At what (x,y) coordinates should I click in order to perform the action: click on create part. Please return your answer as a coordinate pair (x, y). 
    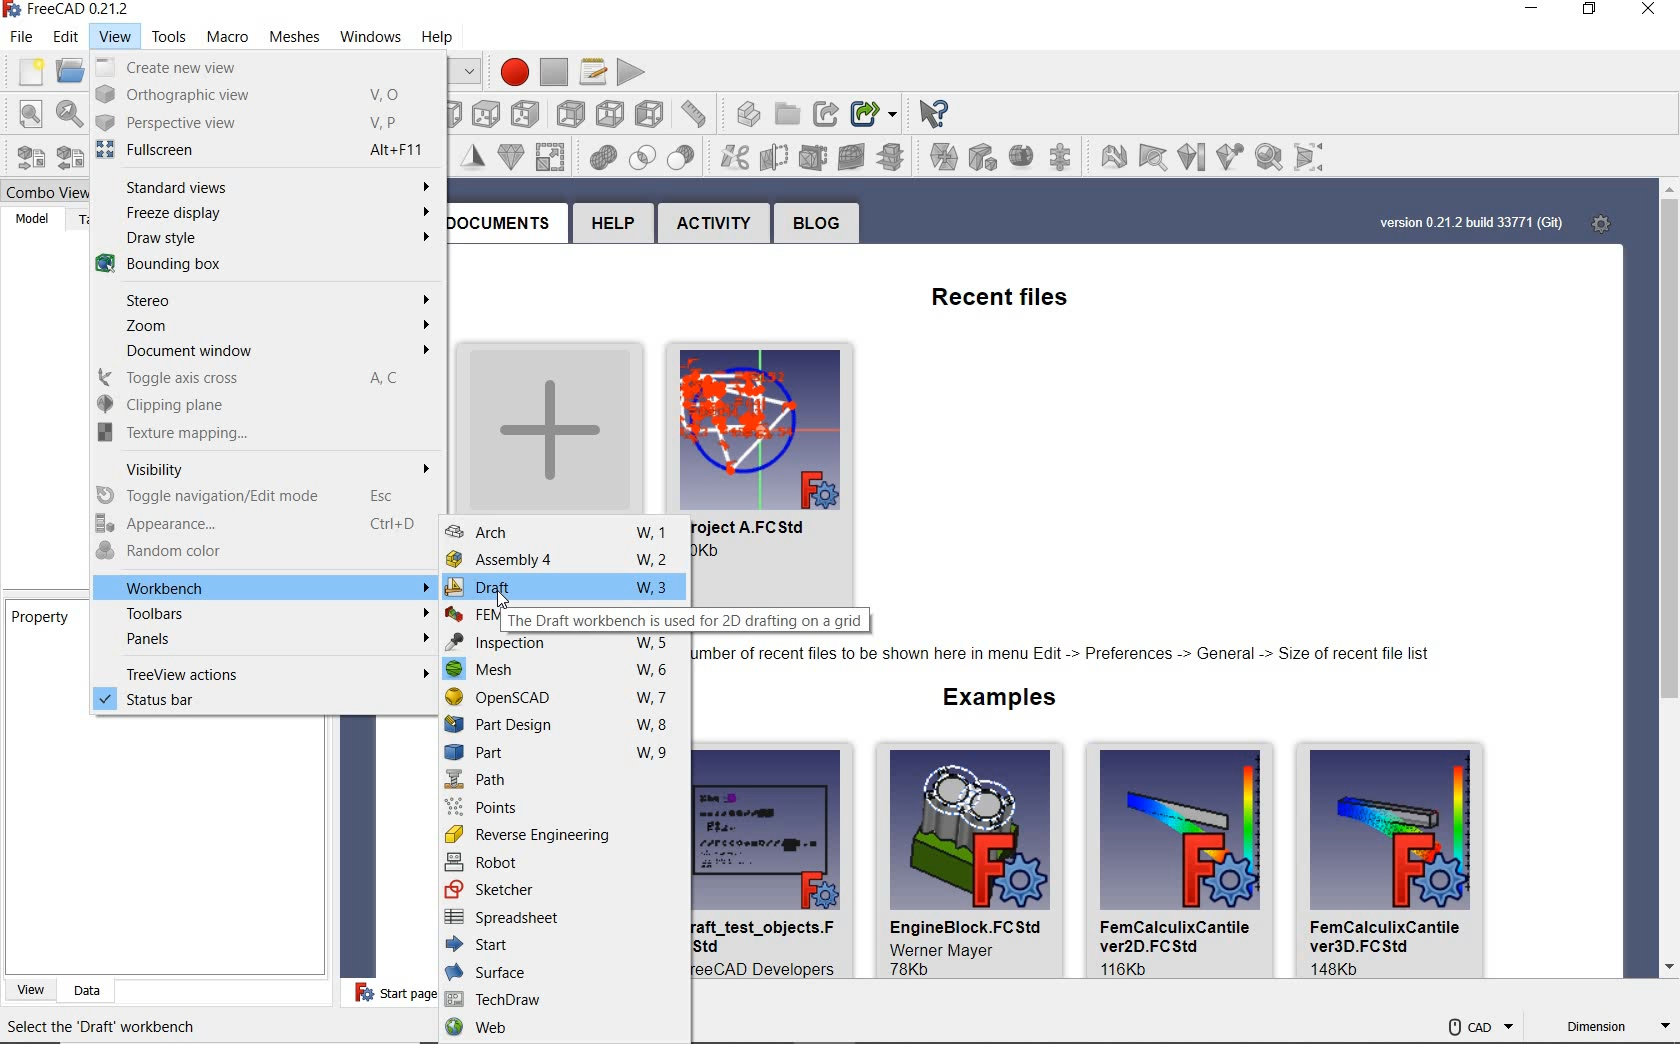
    Looking at the image, I should click on (705, 113).